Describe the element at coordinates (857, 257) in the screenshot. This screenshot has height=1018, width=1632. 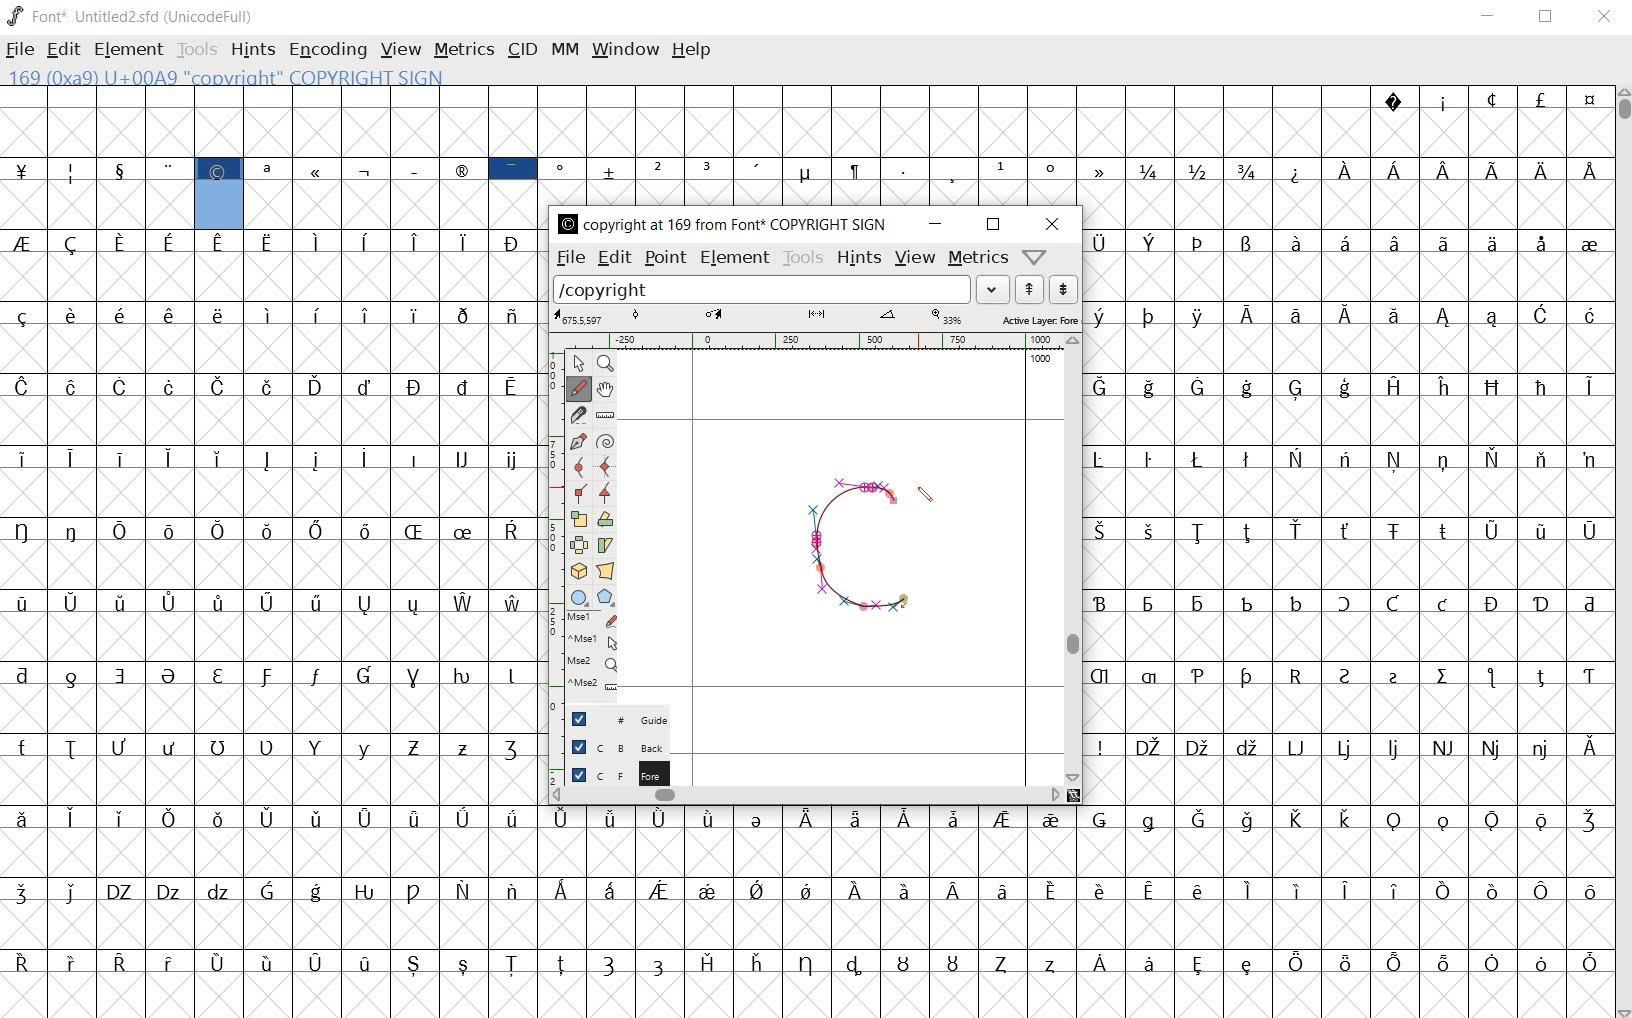
I see `hints` at that location.